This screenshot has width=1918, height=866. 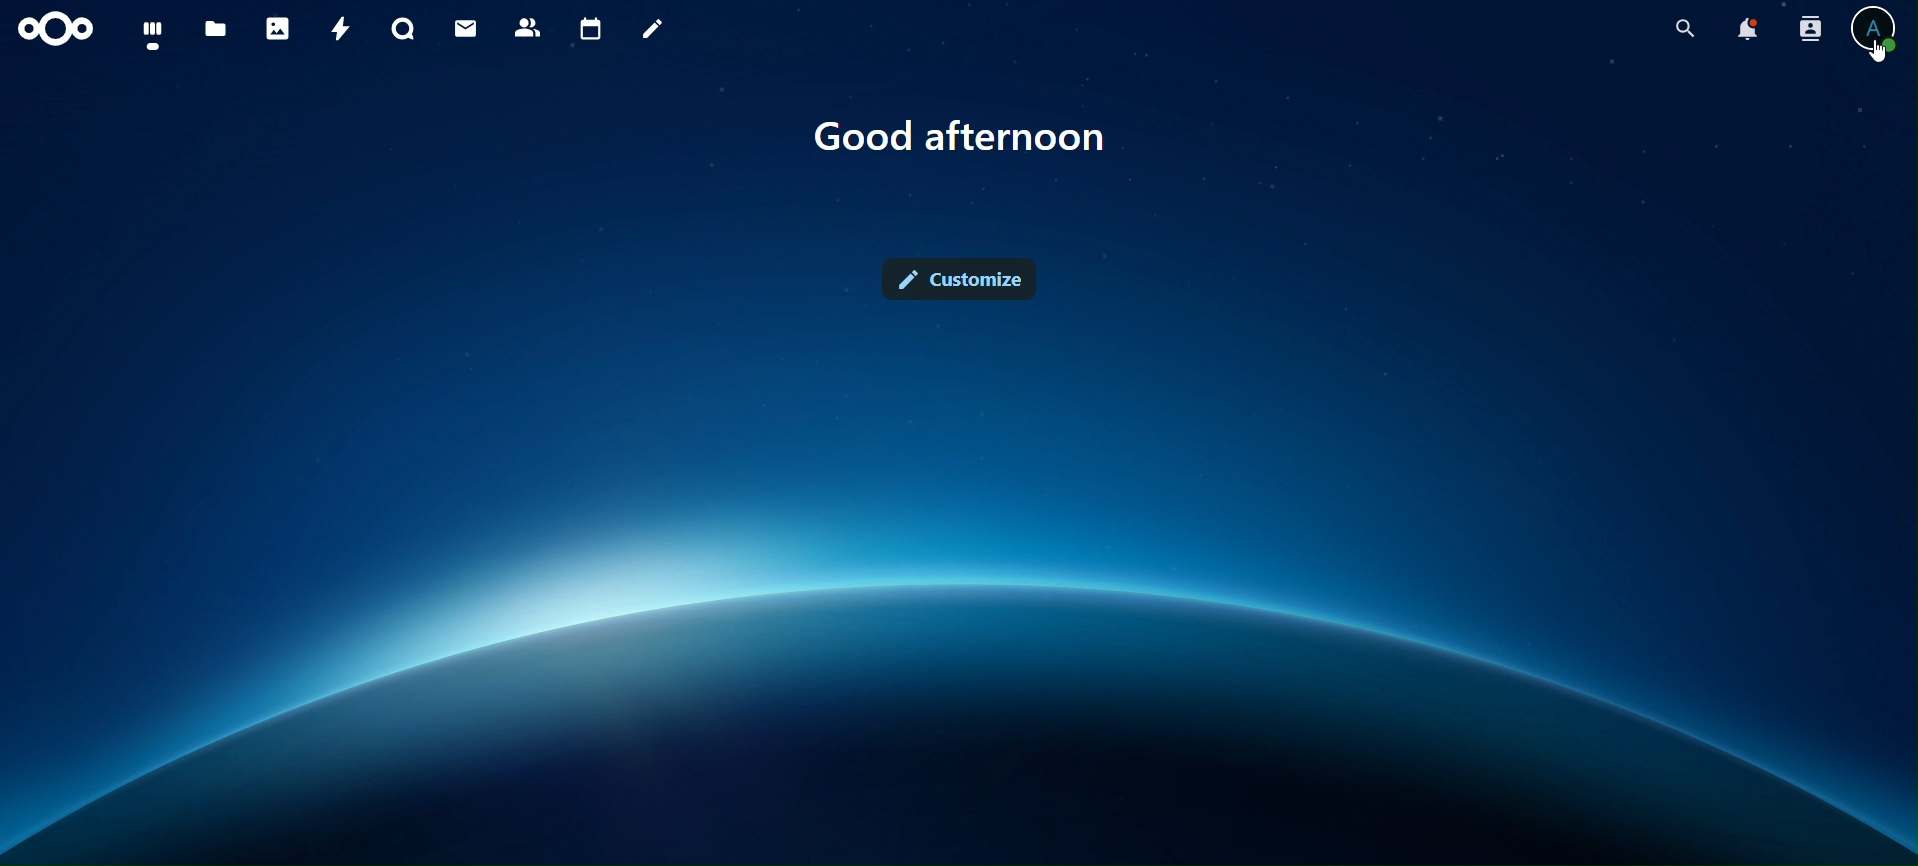 What do you see at coordinates (527, 26) in the screenshot?
I see `contacts` at bounding box center [527, 26].